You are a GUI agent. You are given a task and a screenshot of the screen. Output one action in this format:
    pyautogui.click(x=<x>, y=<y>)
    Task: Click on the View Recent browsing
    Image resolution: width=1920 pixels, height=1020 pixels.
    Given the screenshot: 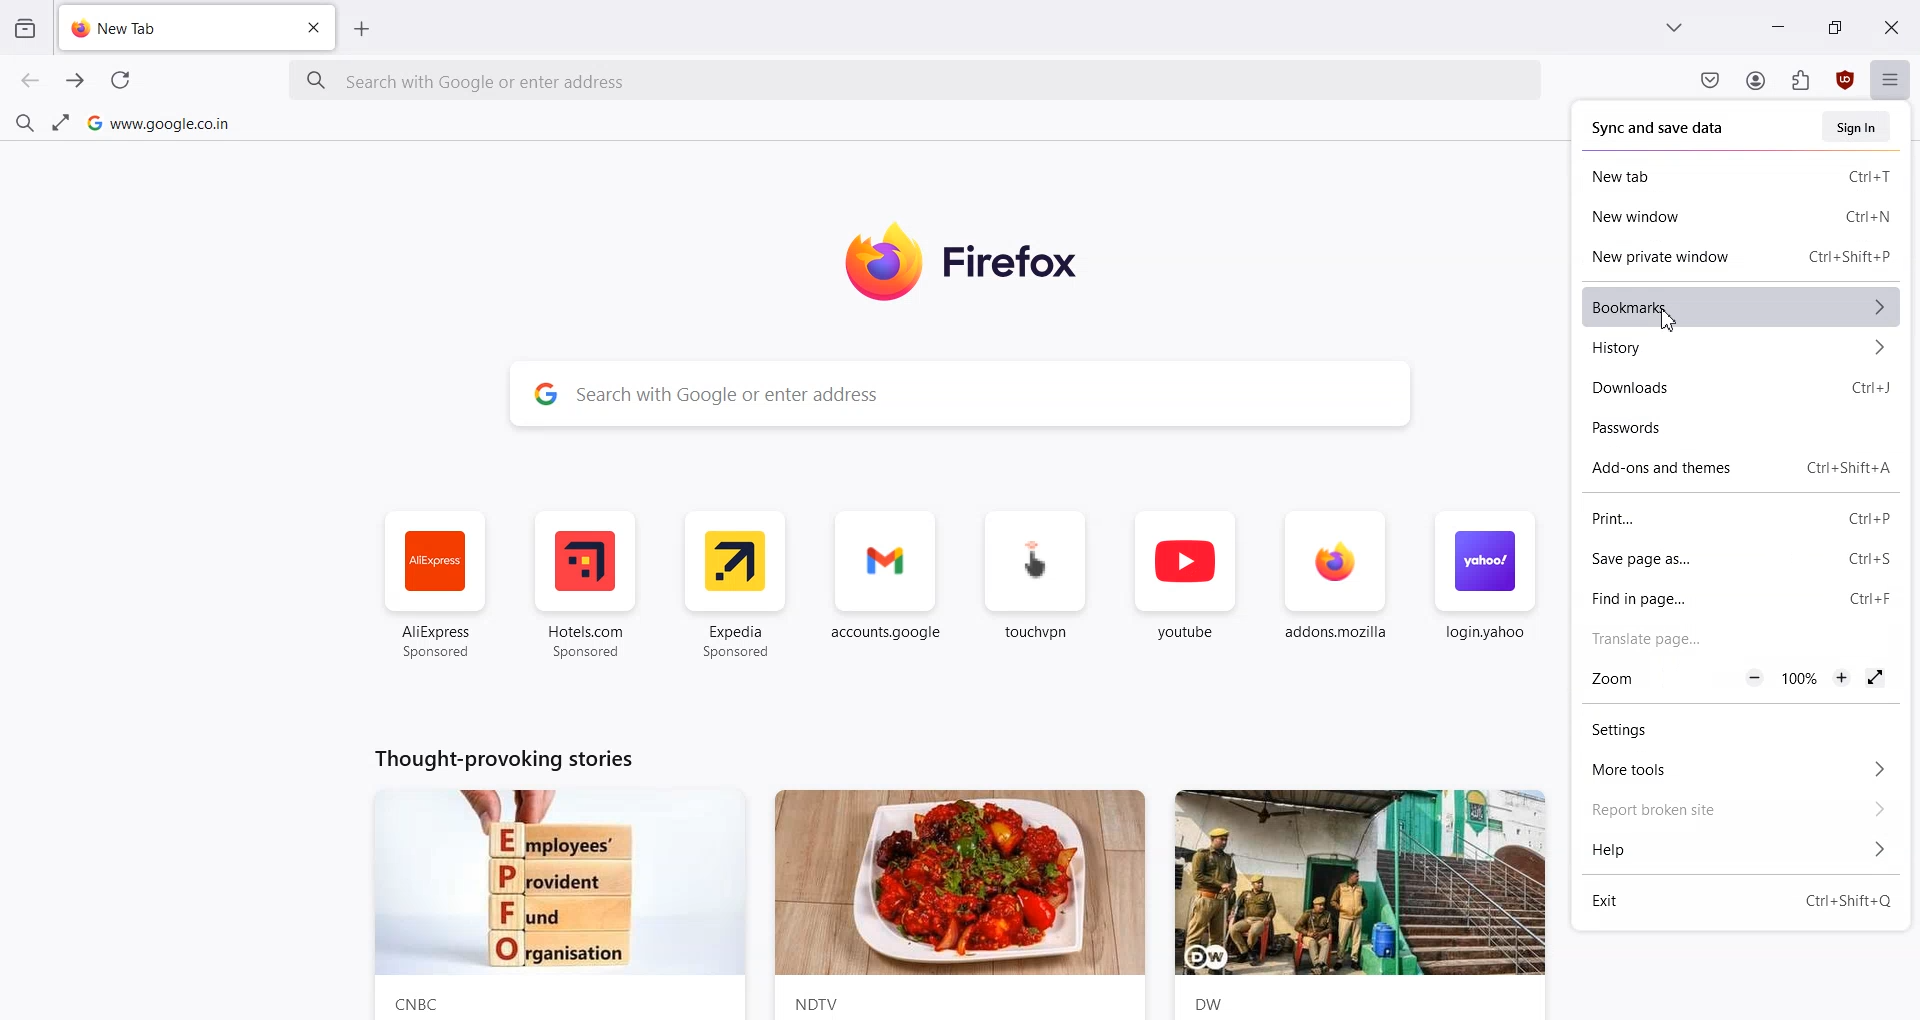 What is the action you would take?
    pyautogui.click(x=25, y=30)
    